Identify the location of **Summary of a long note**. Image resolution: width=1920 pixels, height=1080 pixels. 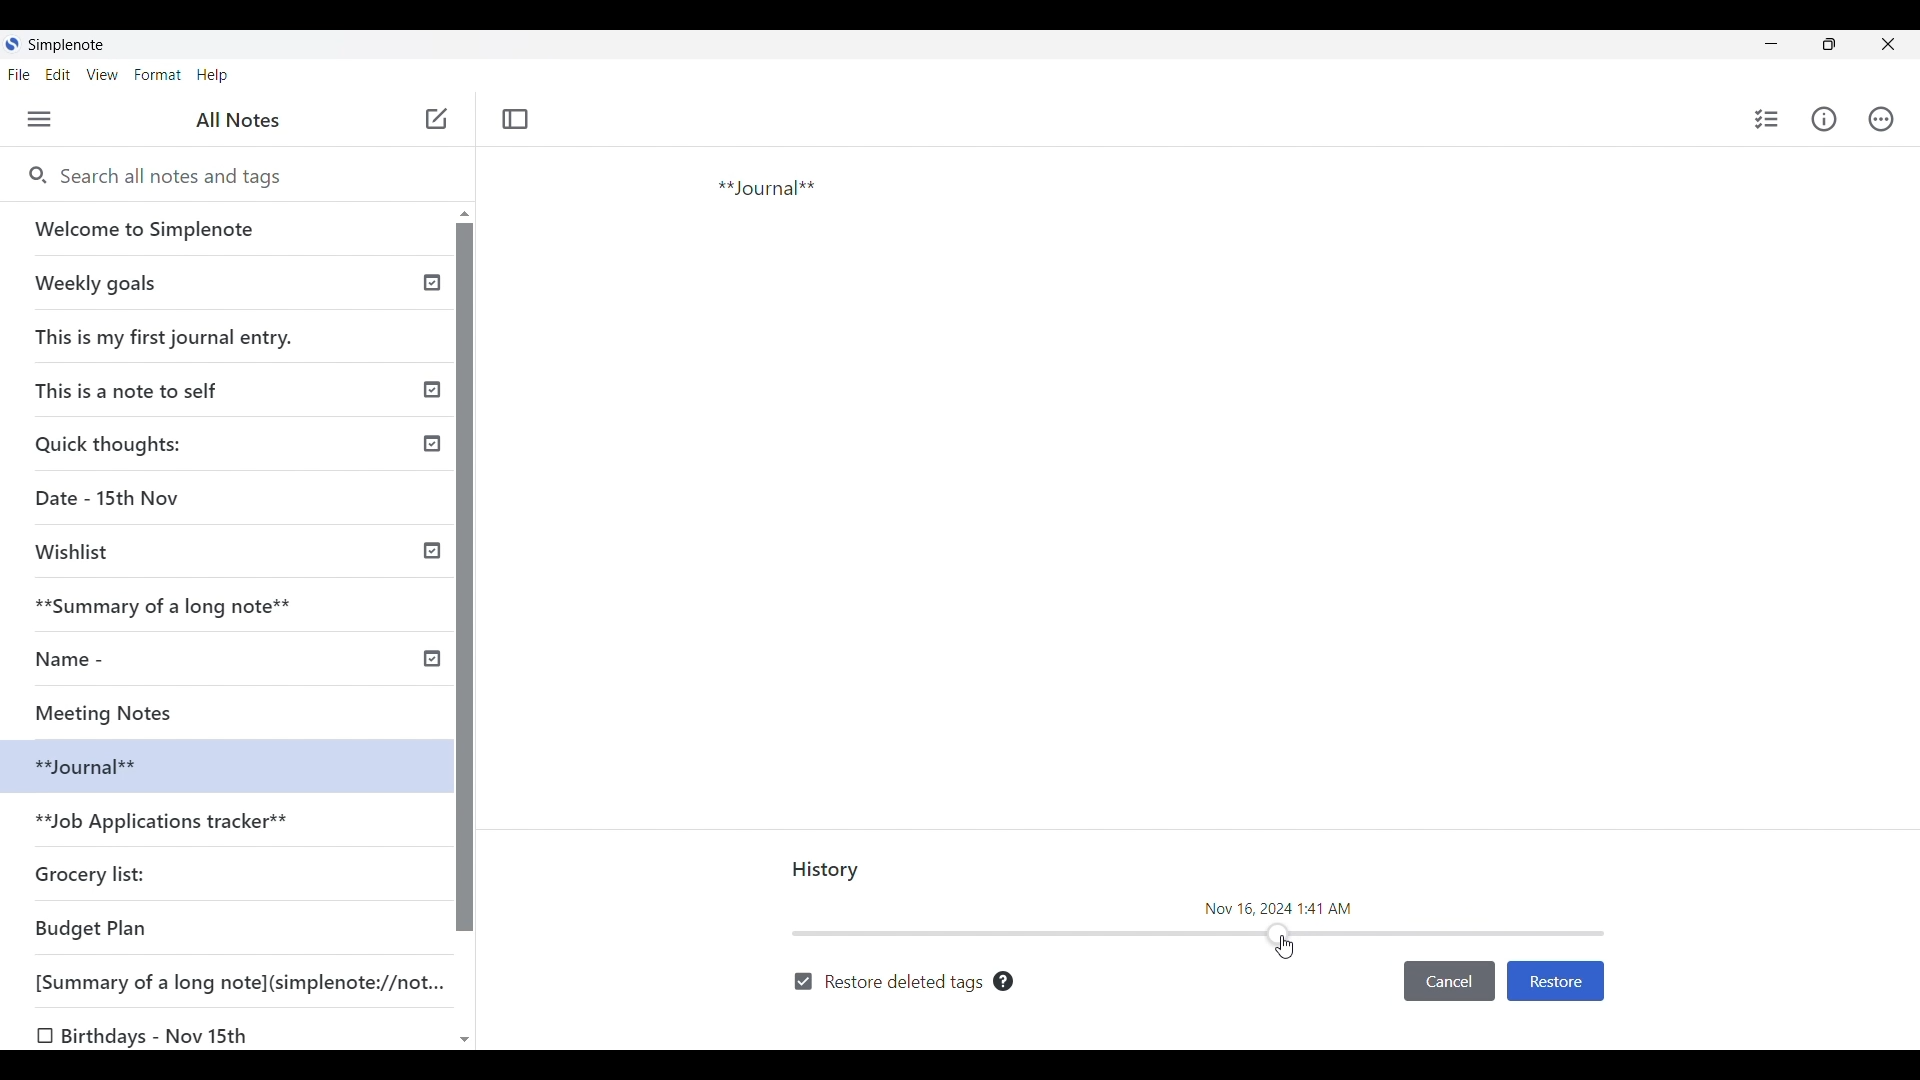
(177, 605).